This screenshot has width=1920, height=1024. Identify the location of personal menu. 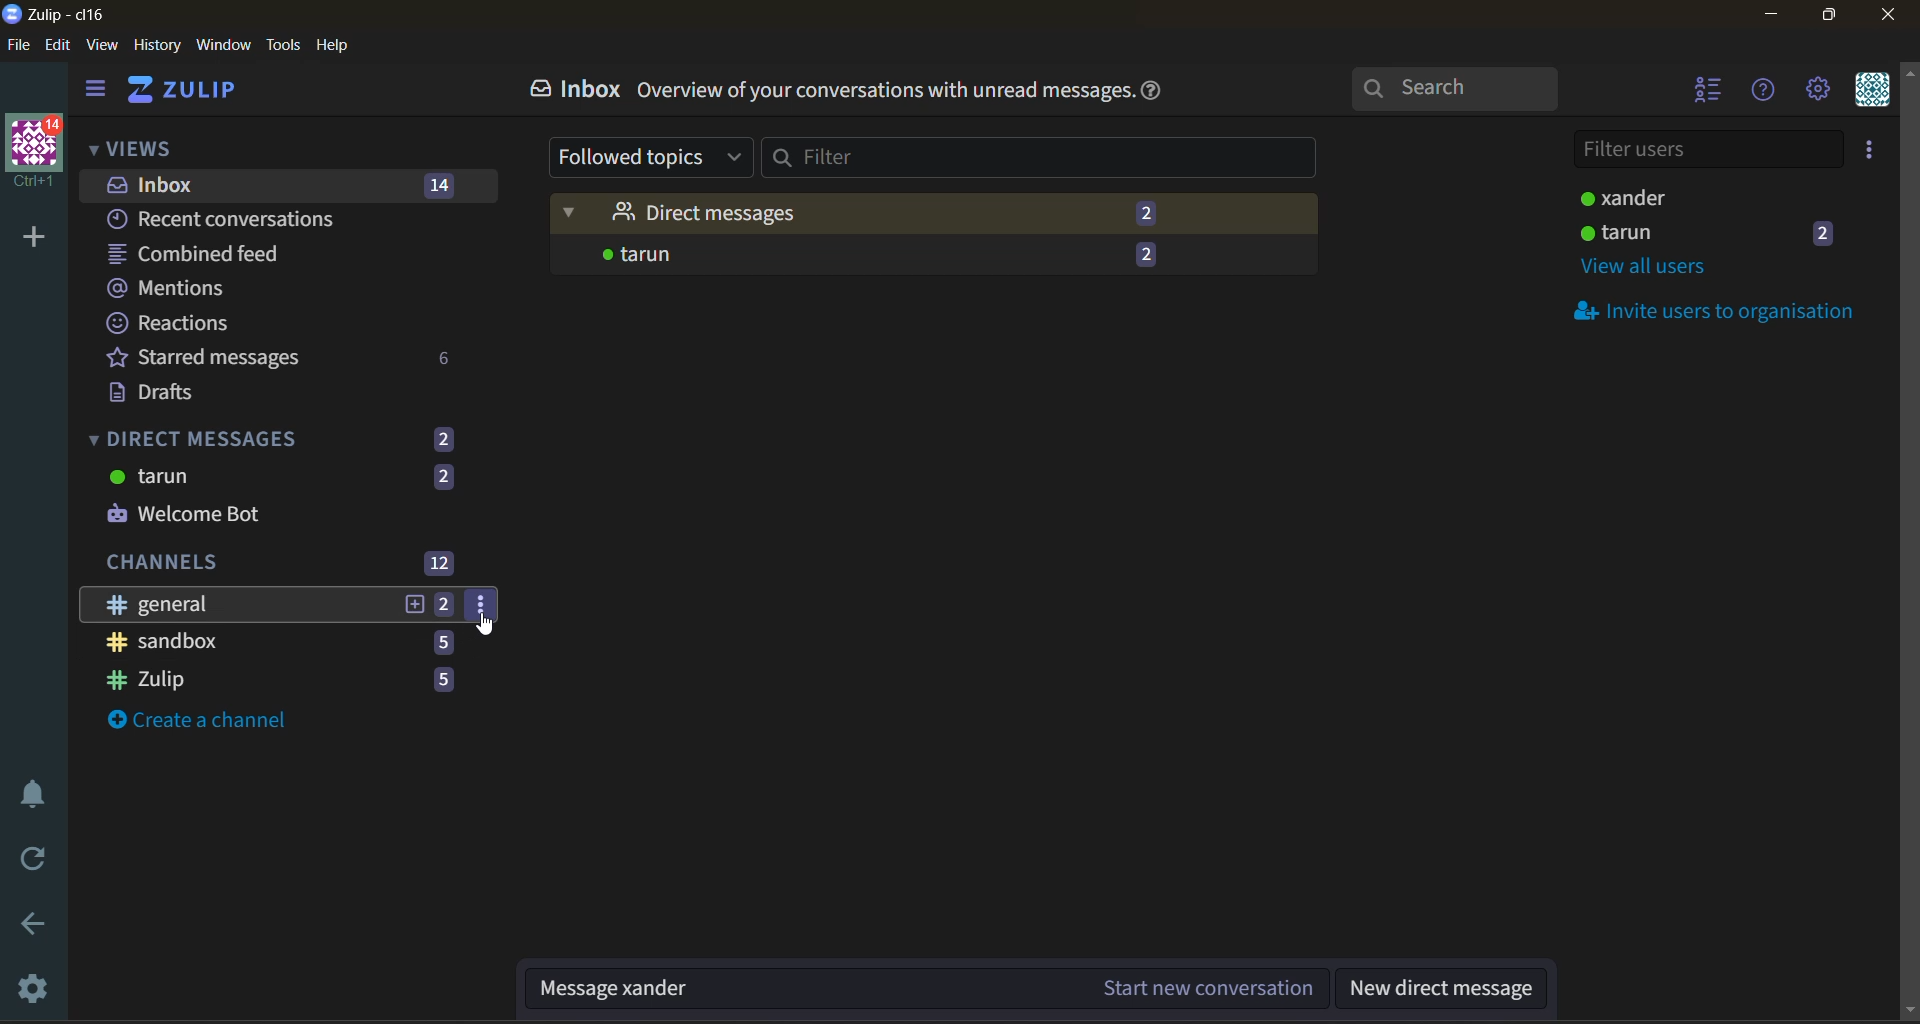
(1870, 93).